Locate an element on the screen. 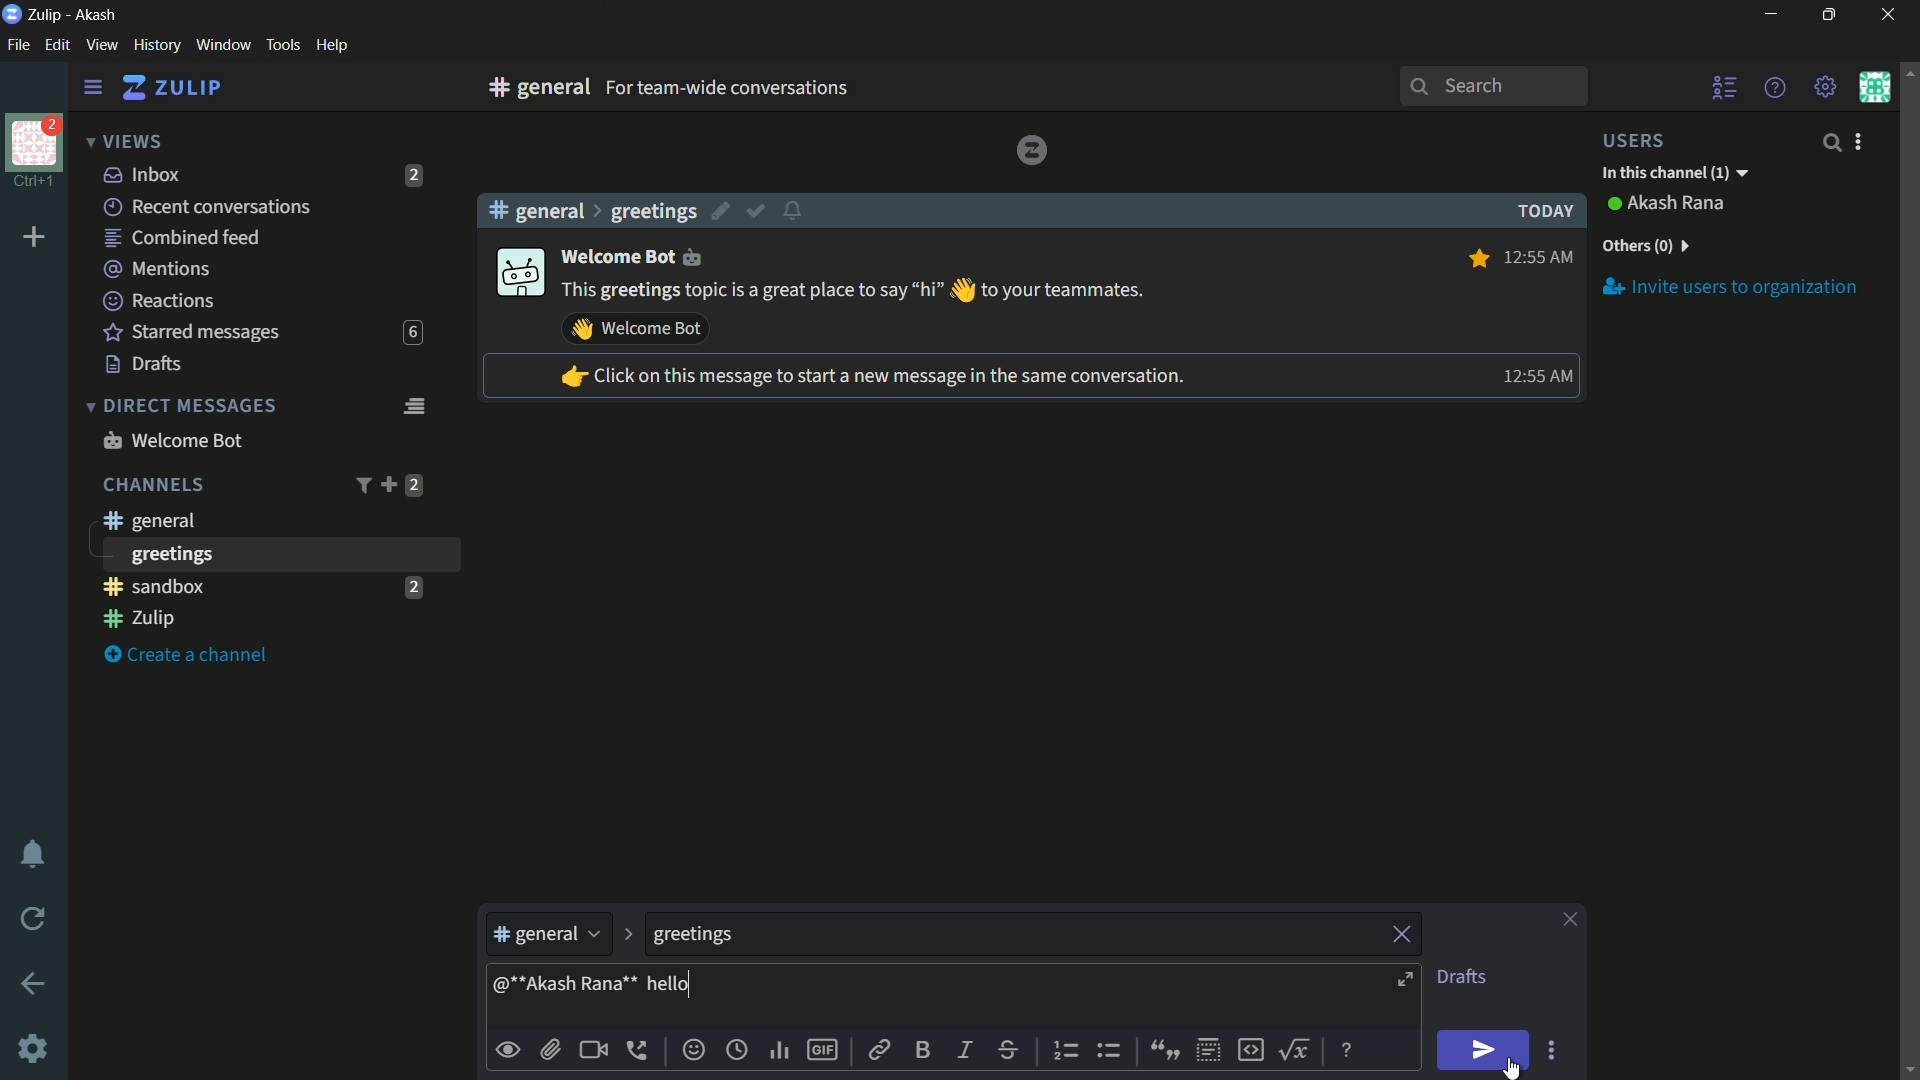 This screenshot has width=1920, height=1080. reactions is located at coordinates (158, 300).